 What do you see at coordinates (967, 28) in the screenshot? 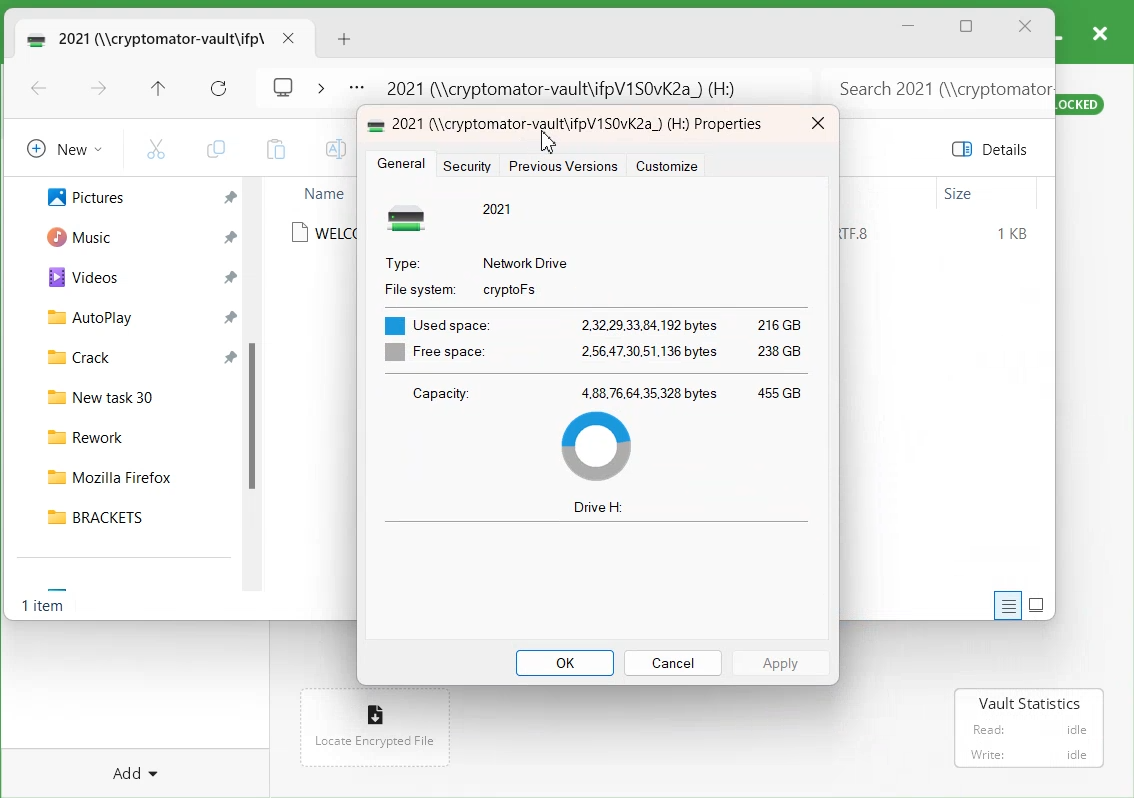
I see `Maximize` at bounding box center [967, 28].